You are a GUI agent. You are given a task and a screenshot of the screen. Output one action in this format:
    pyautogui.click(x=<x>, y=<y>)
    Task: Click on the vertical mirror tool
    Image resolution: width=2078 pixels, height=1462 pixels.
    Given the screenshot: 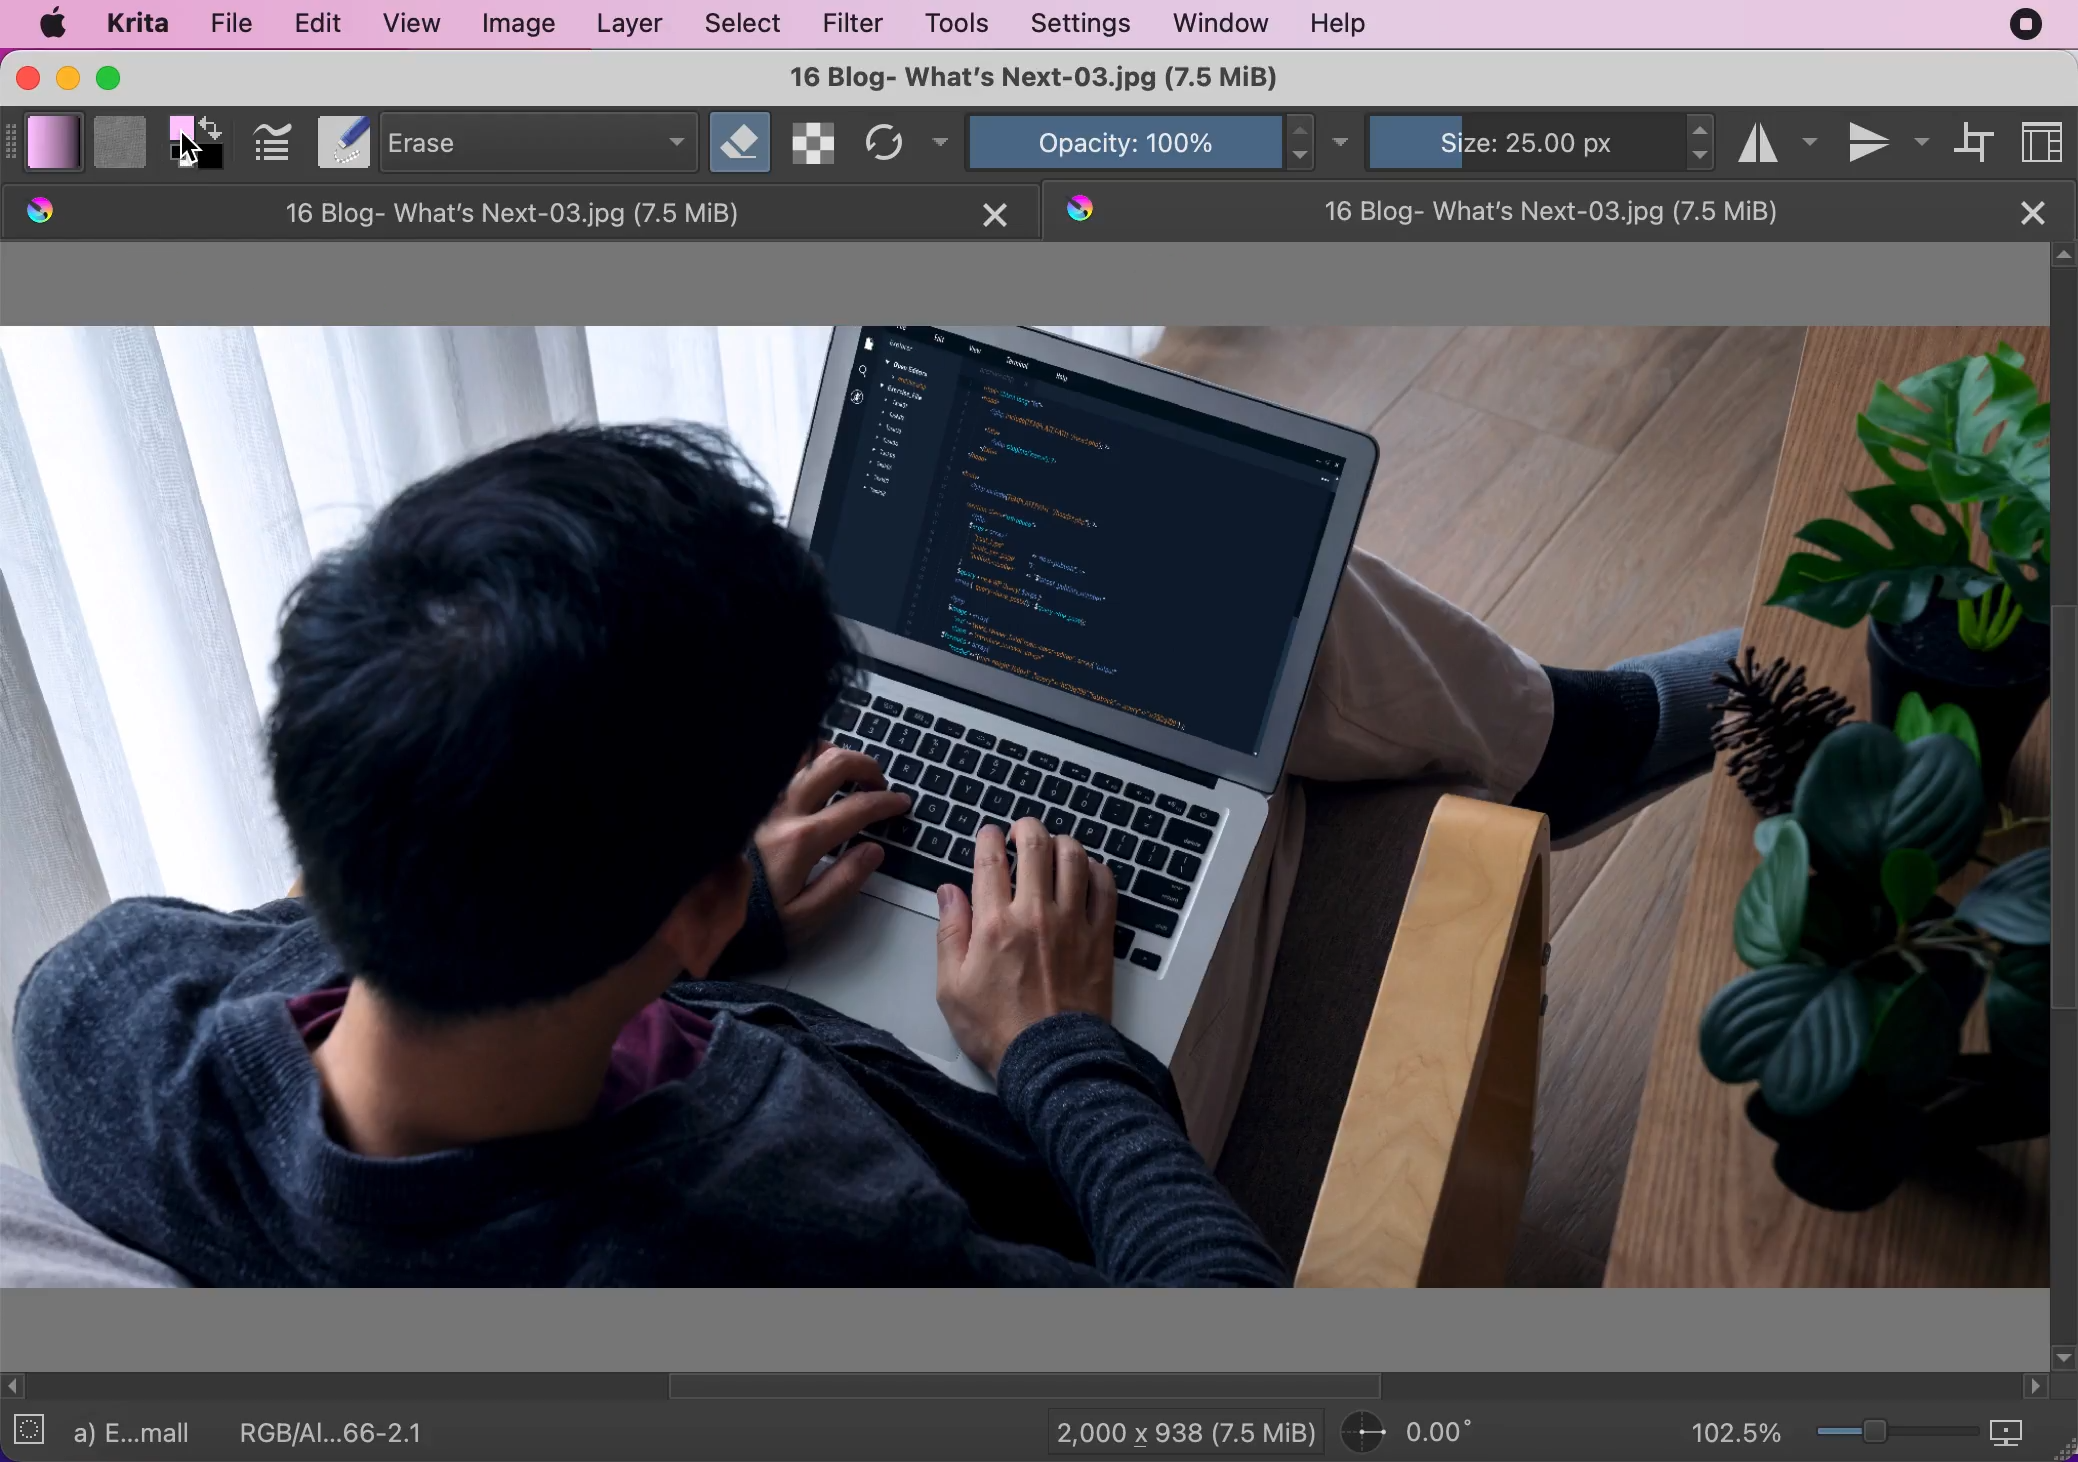 What is the action you would take?
    pyautogui.click(x=1890, y=140)
    